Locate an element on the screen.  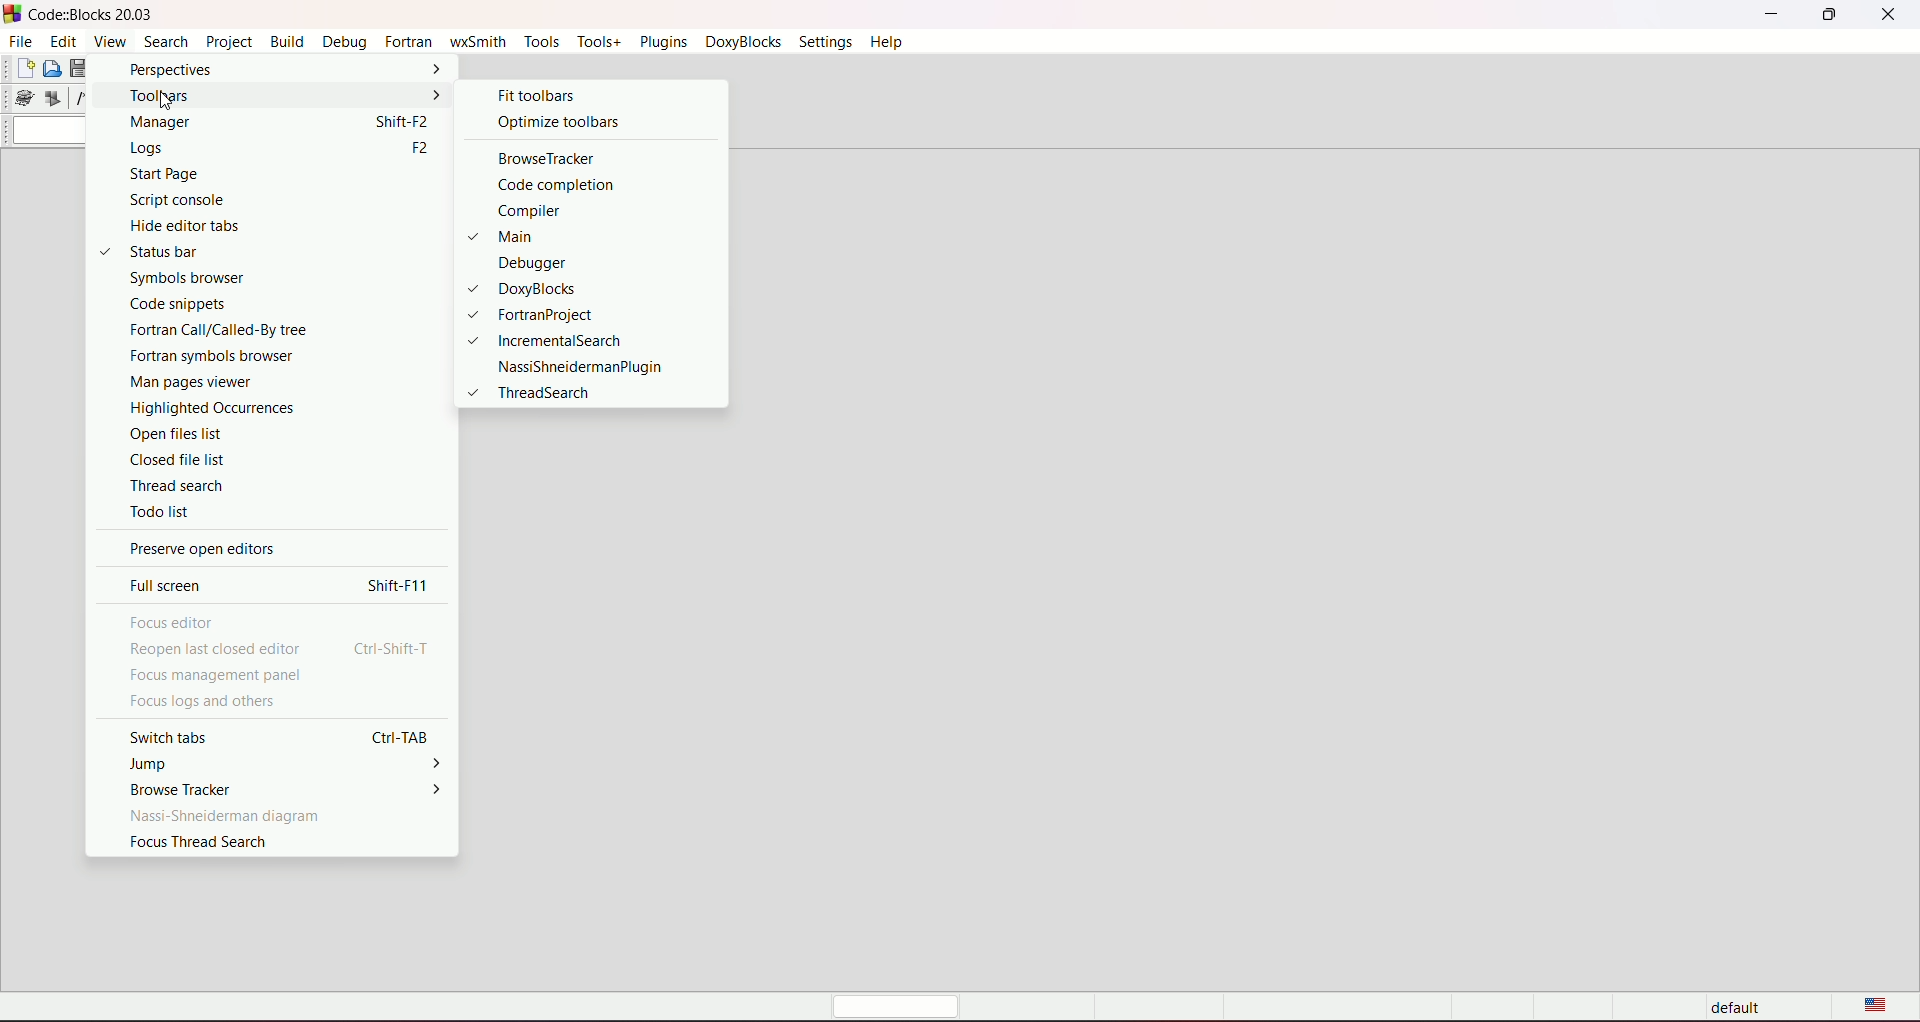
todo list is located at coordinates (266, 510).